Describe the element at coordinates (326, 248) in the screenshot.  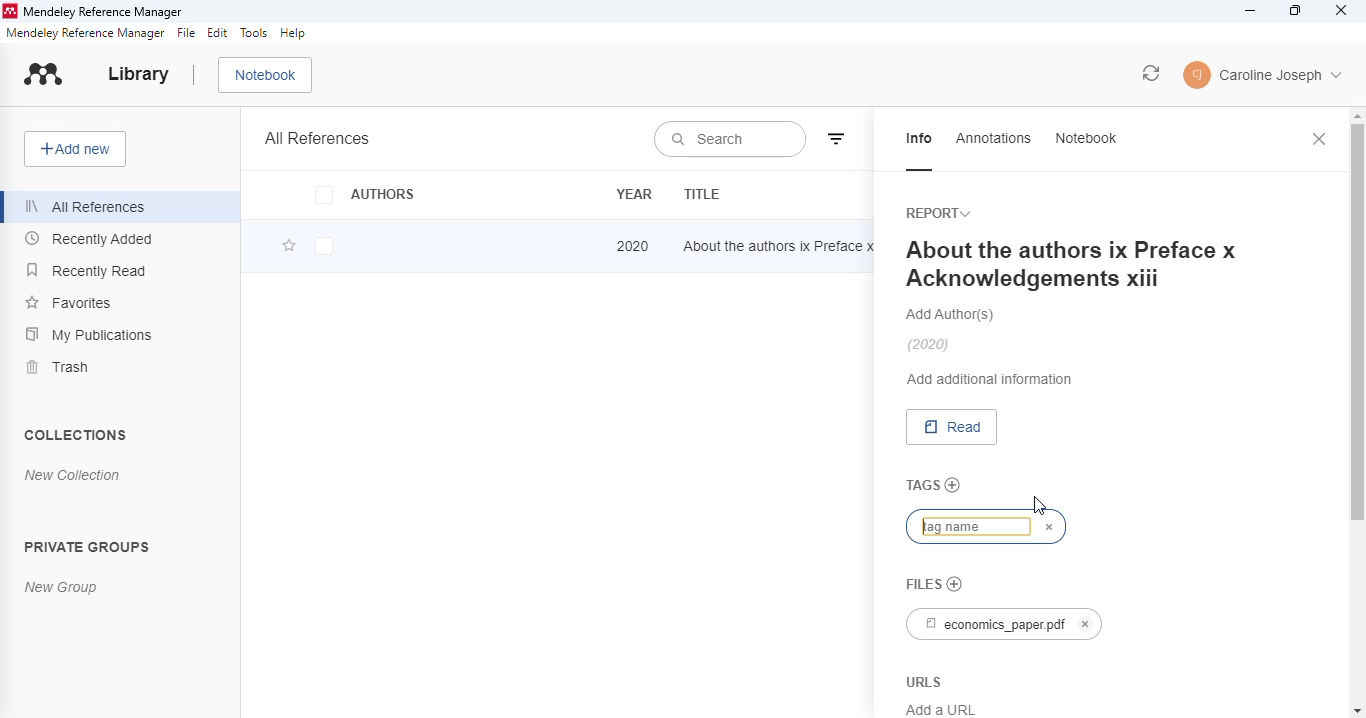
I see `checkbox` at that location.